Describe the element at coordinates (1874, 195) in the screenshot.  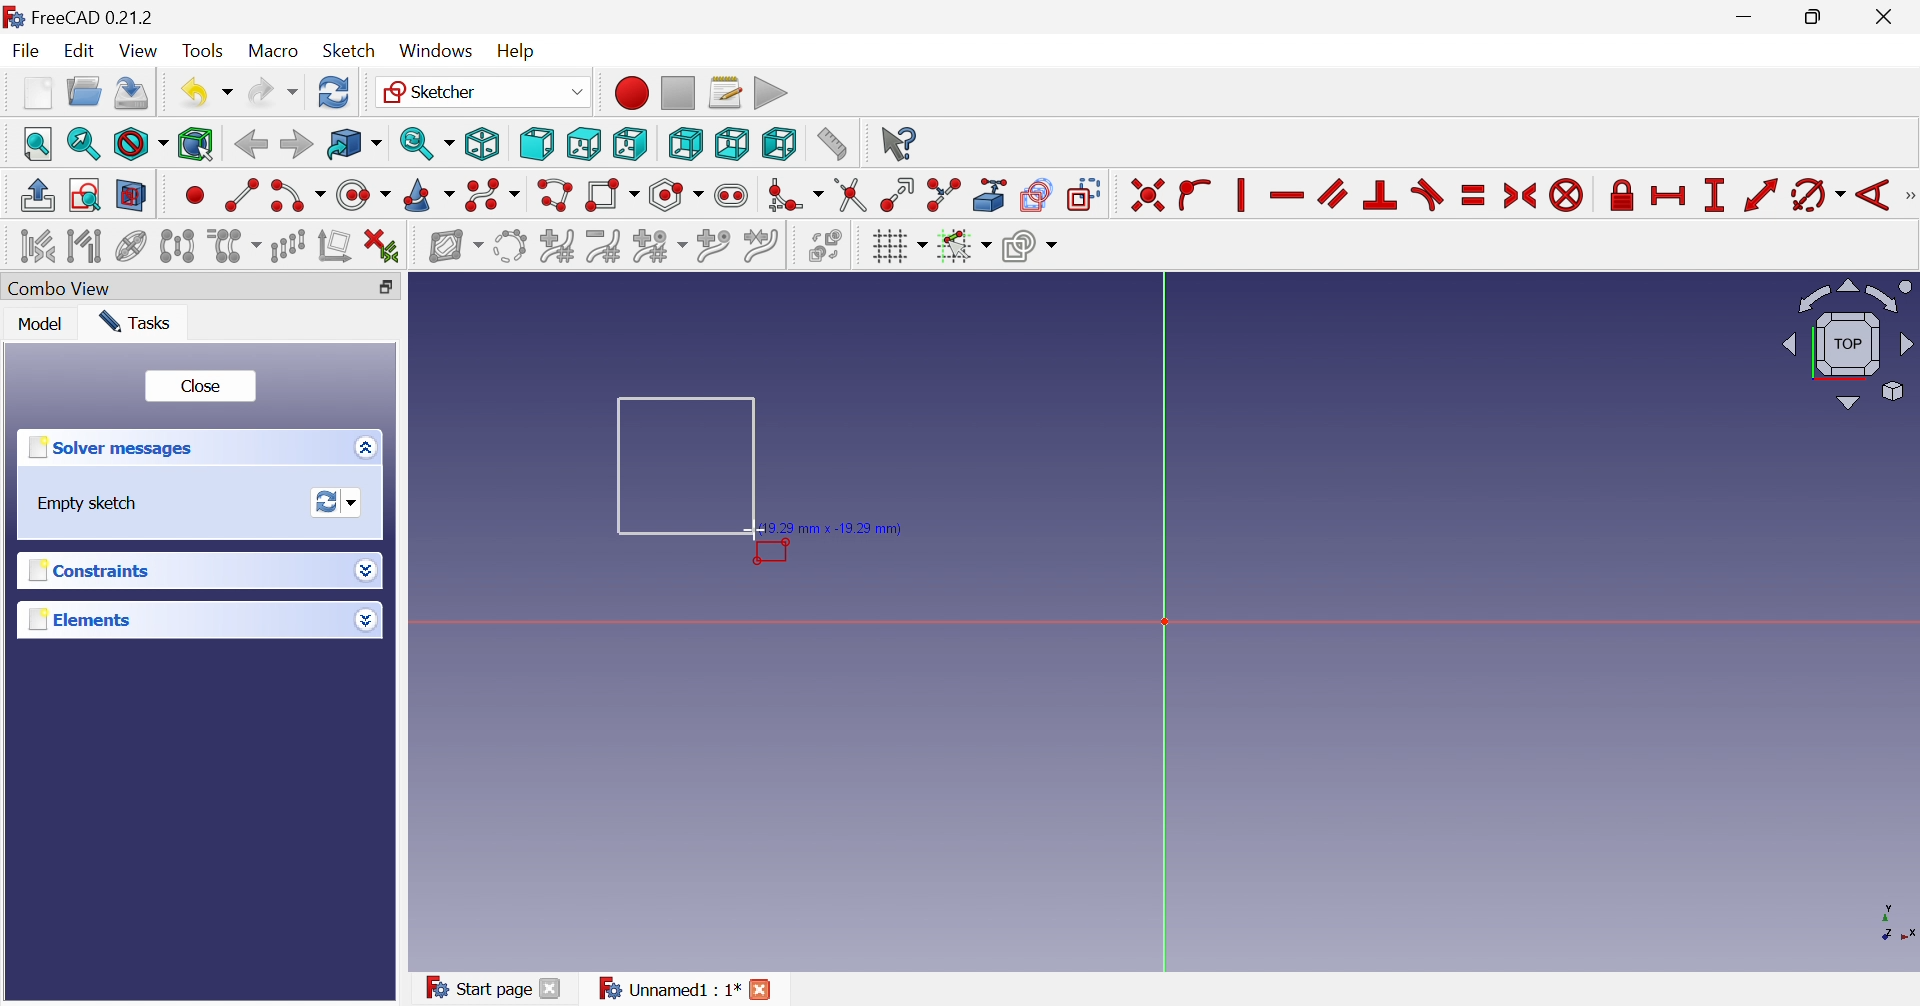
I see `Constrain angle` at that location.